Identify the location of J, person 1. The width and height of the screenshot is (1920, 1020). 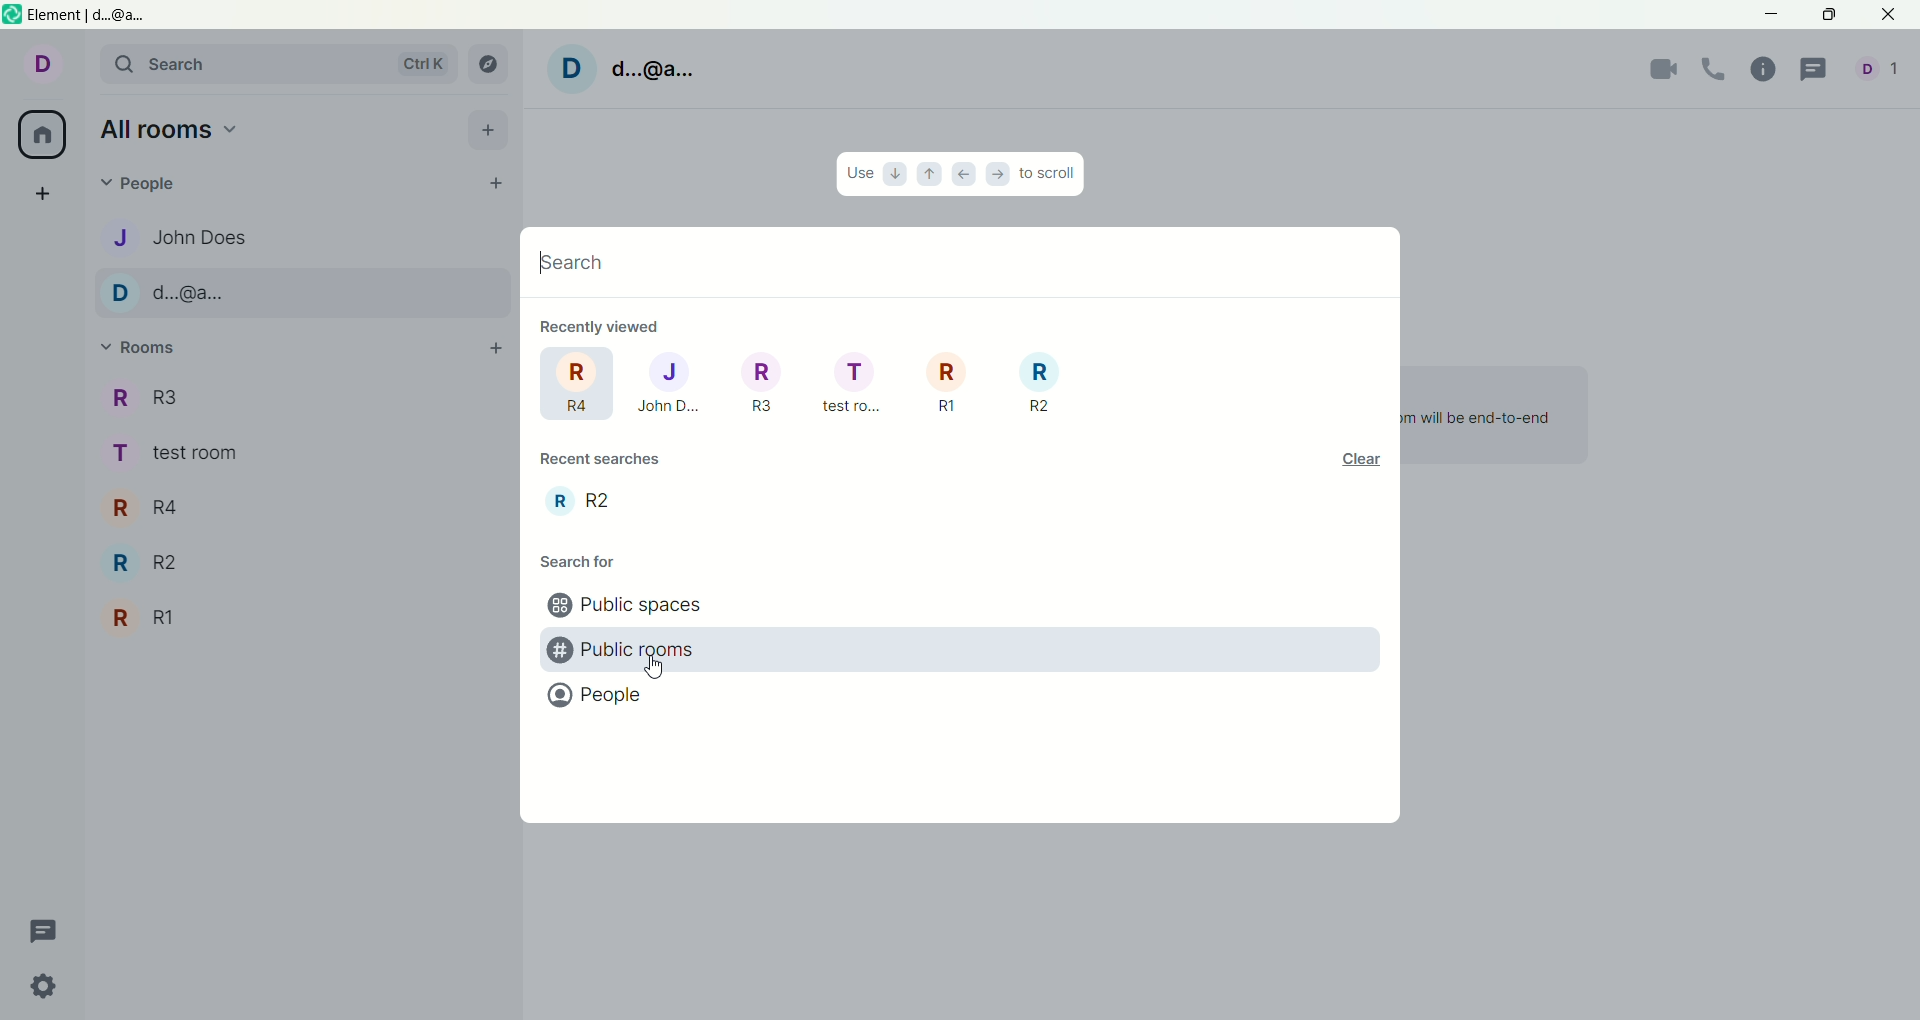
(298, 237).